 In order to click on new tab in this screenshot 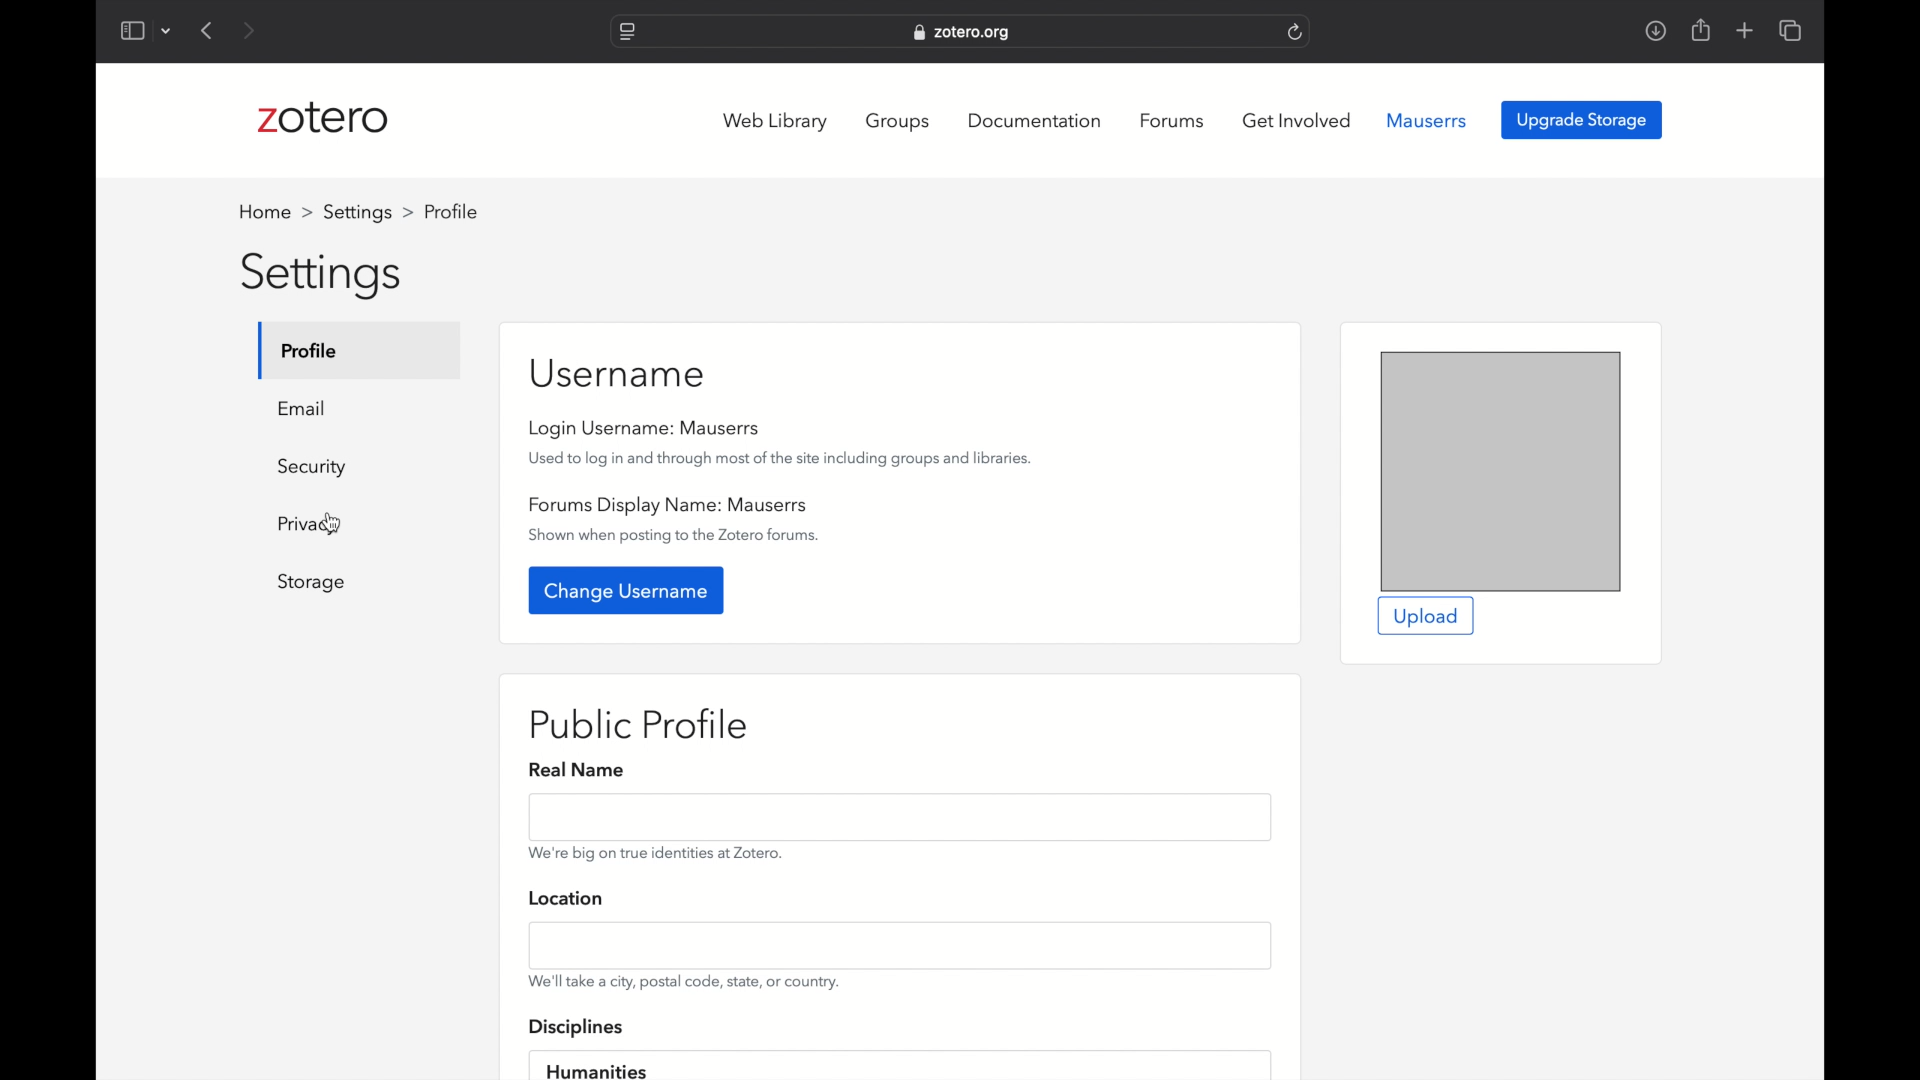, I will do `click(1744, 30)`.